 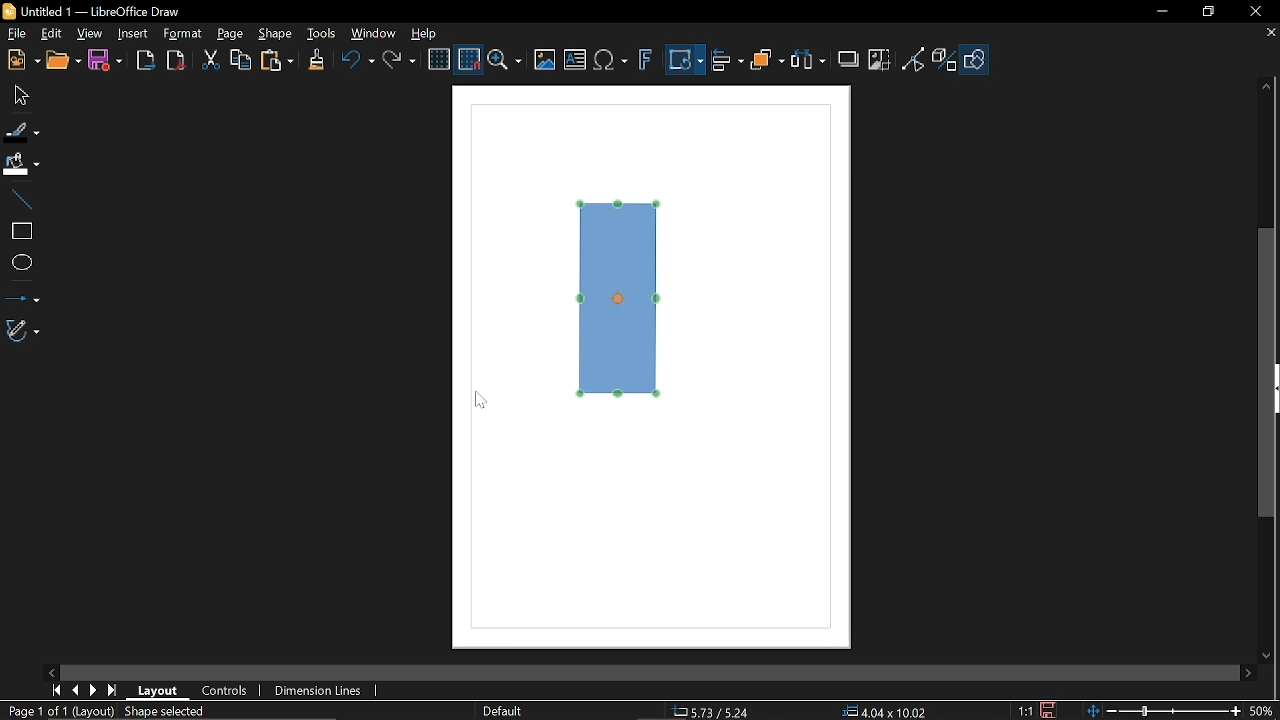 What do you see at coordinates (322, 34) in the screenshot?
I see `Tools` at bounding box center [322, 34].